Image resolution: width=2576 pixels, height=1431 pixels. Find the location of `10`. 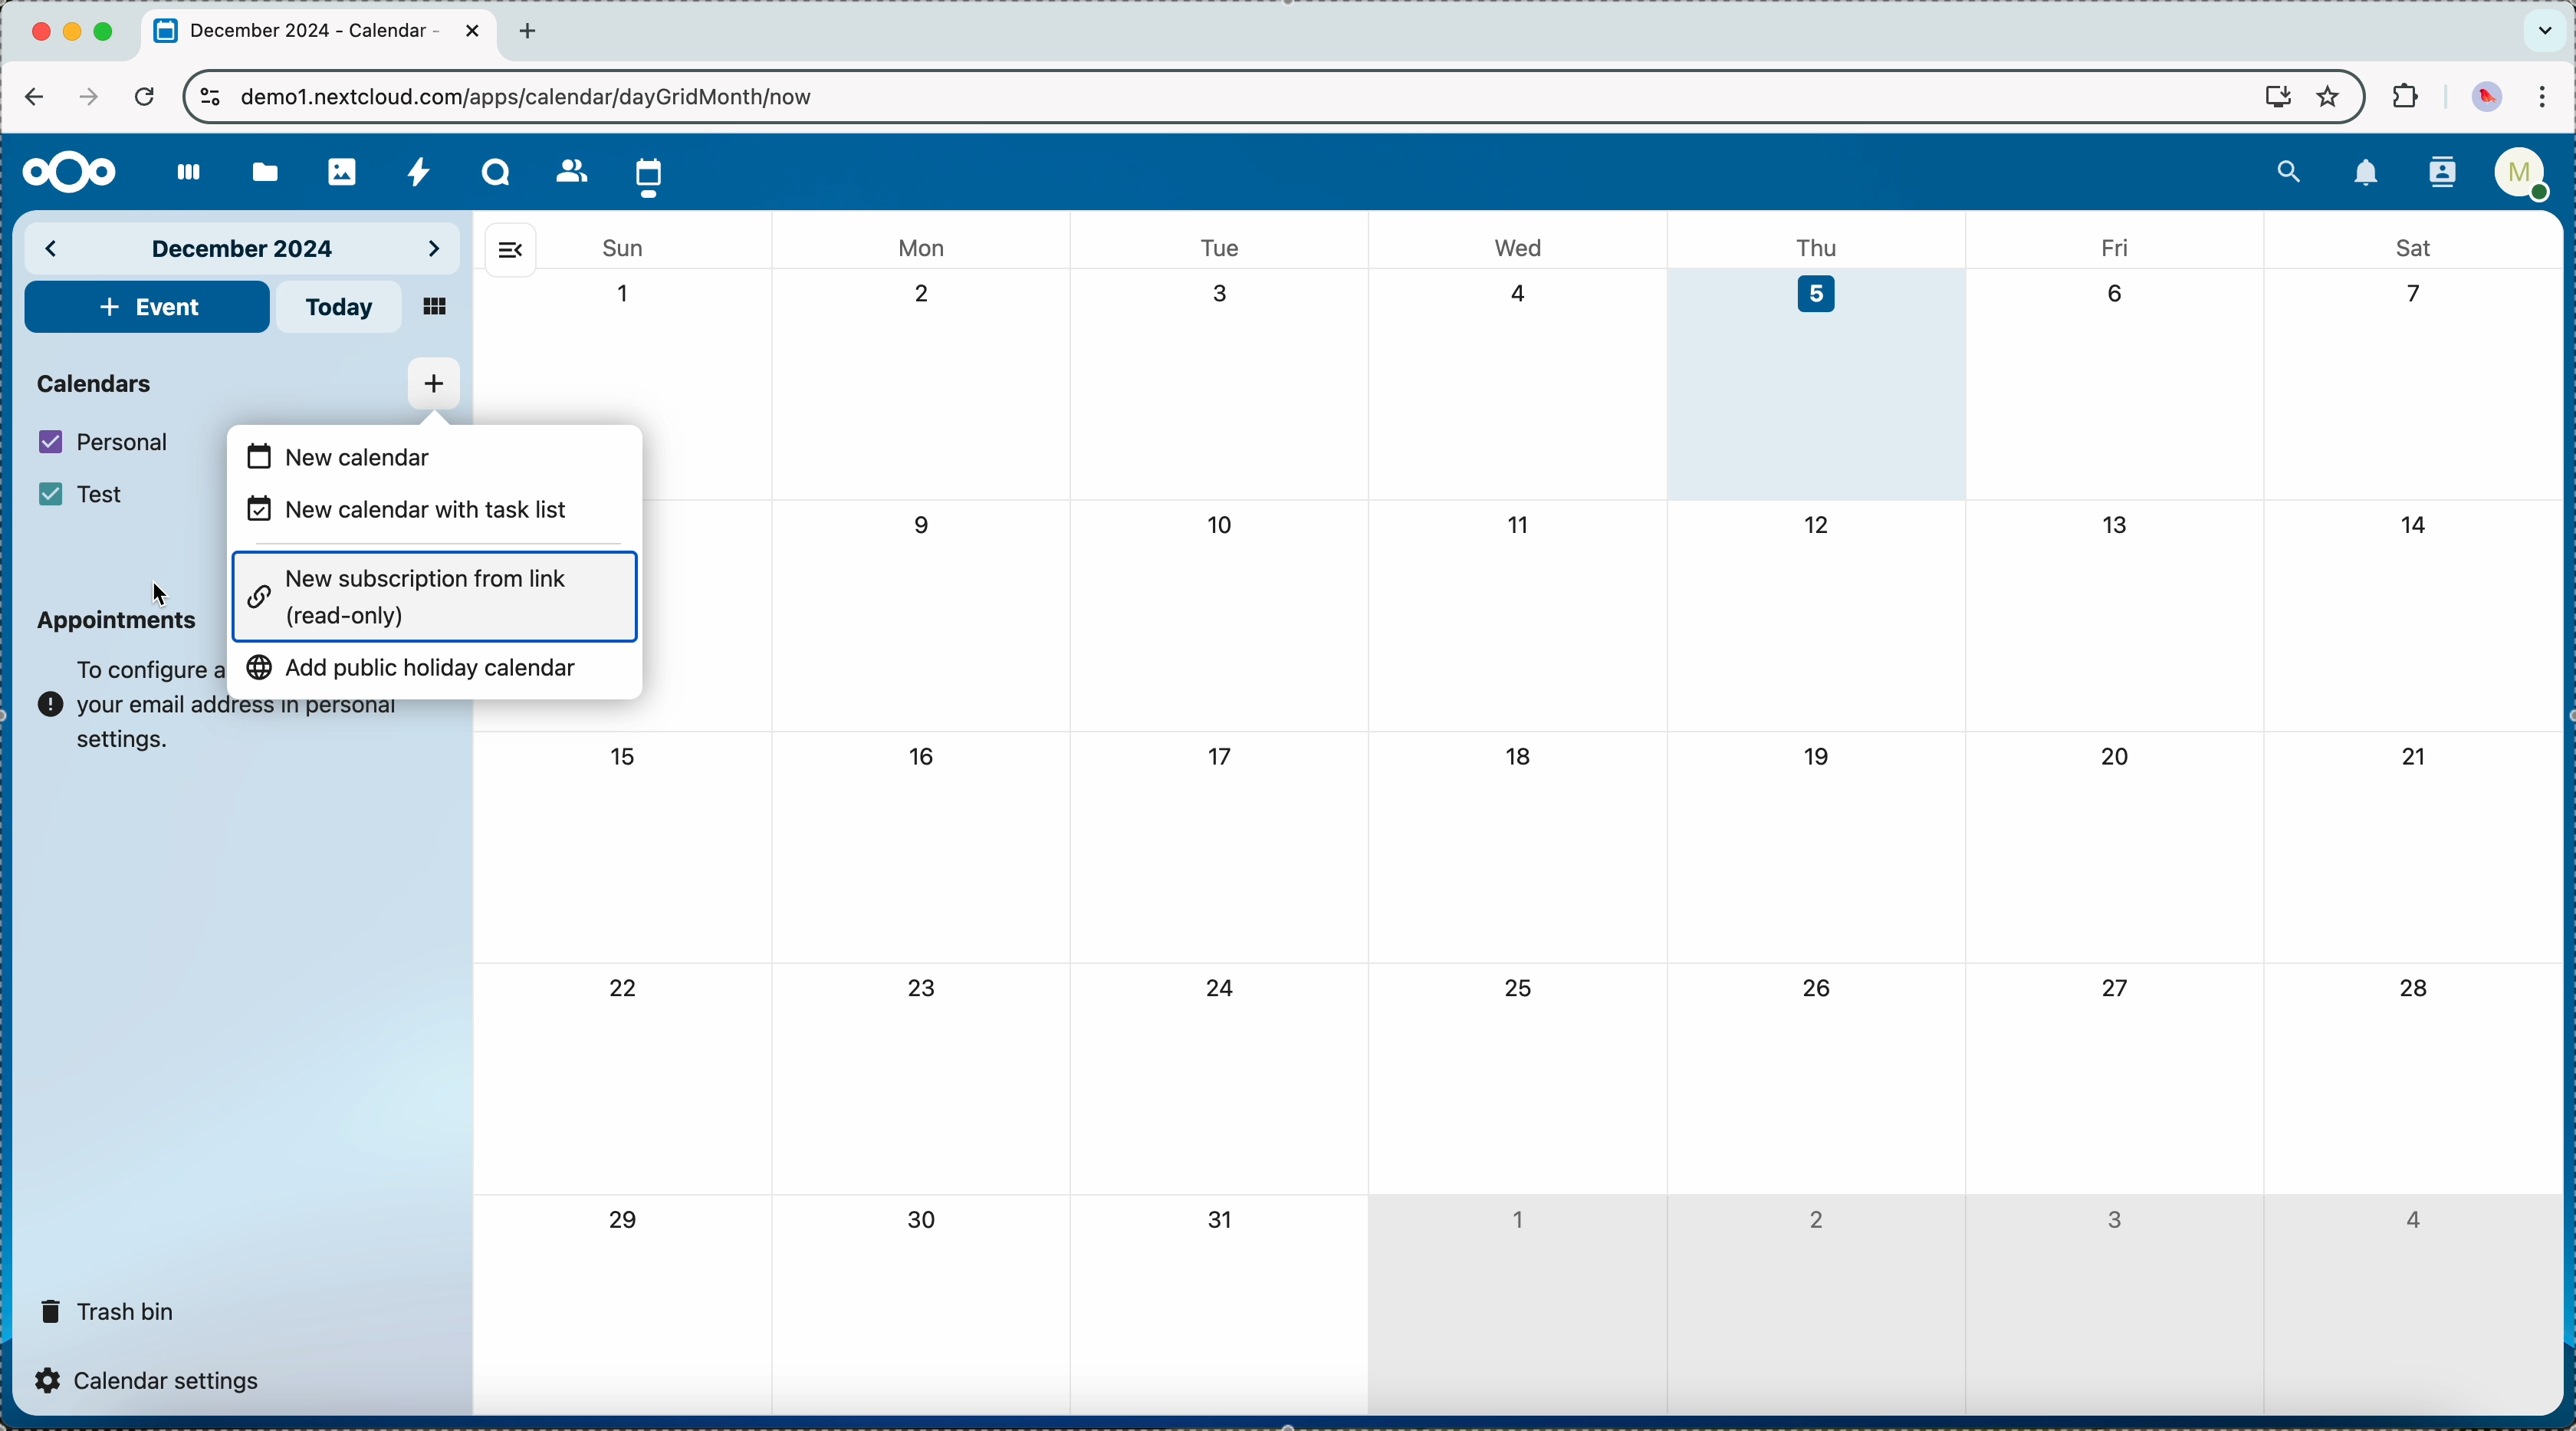

10 is located at coordinates (1223, 527).